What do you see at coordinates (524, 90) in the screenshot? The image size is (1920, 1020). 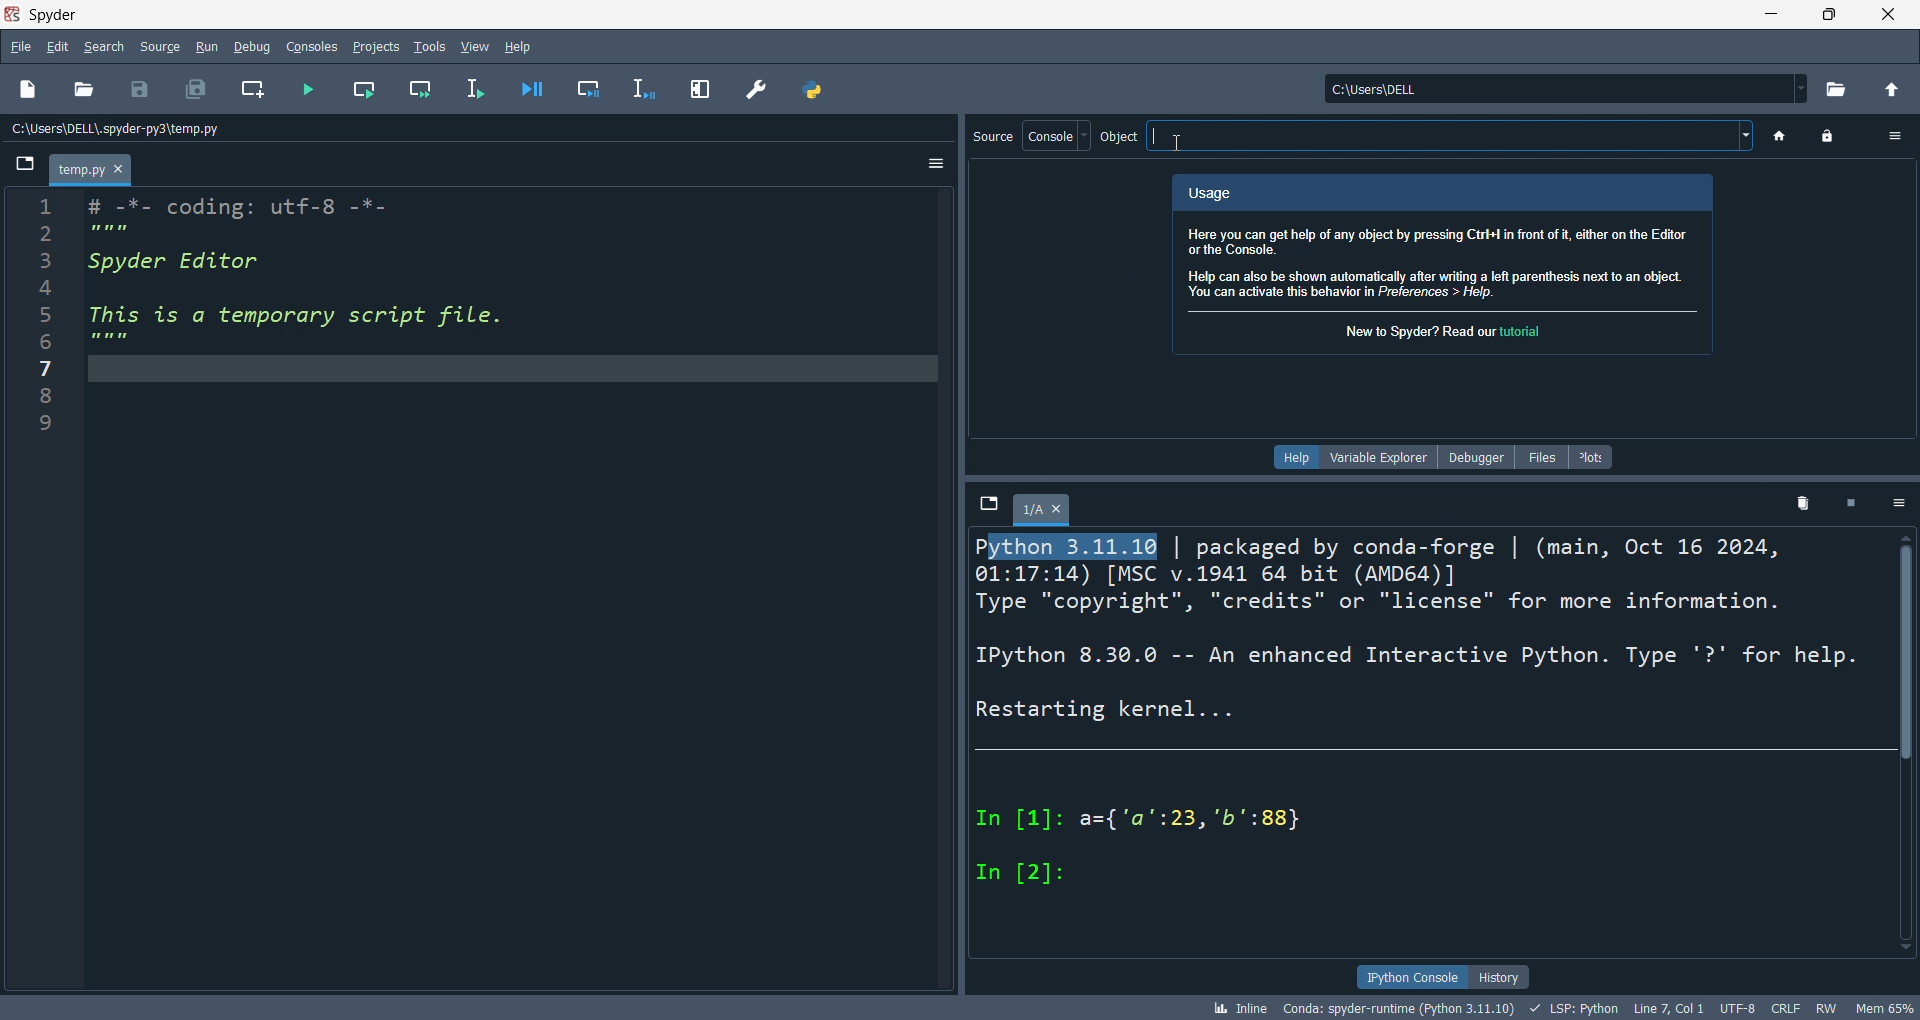 I see `debug file` at bounding box center [524, 90].